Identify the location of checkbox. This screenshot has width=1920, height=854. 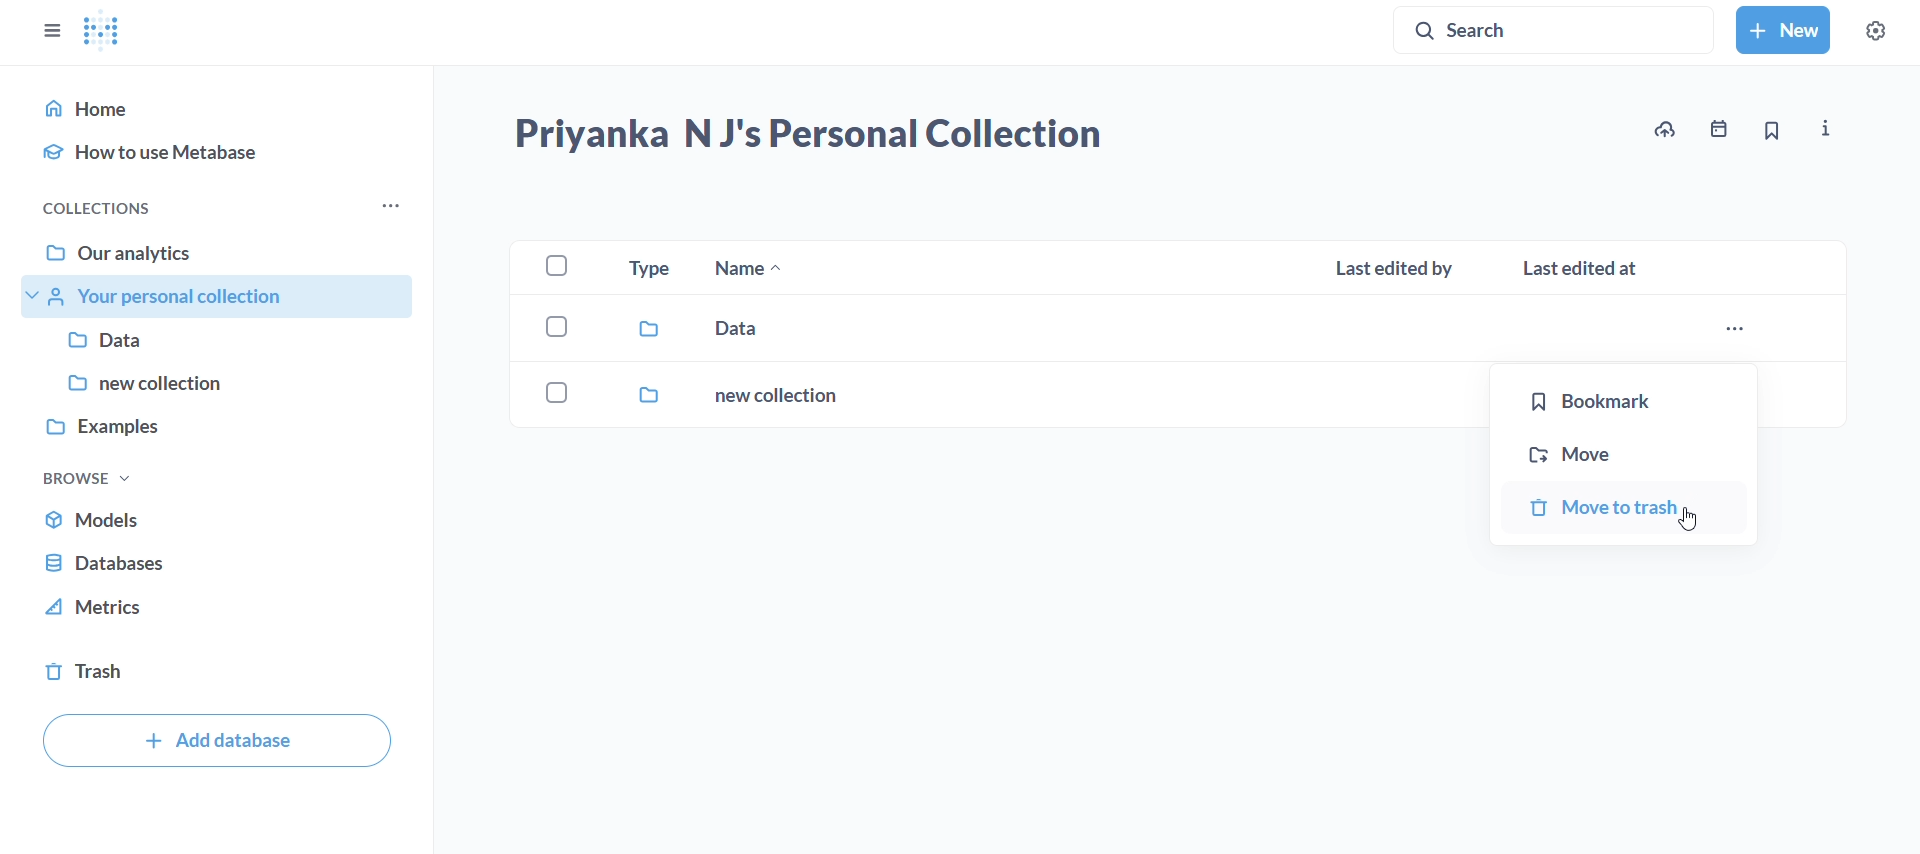
(555, 266).